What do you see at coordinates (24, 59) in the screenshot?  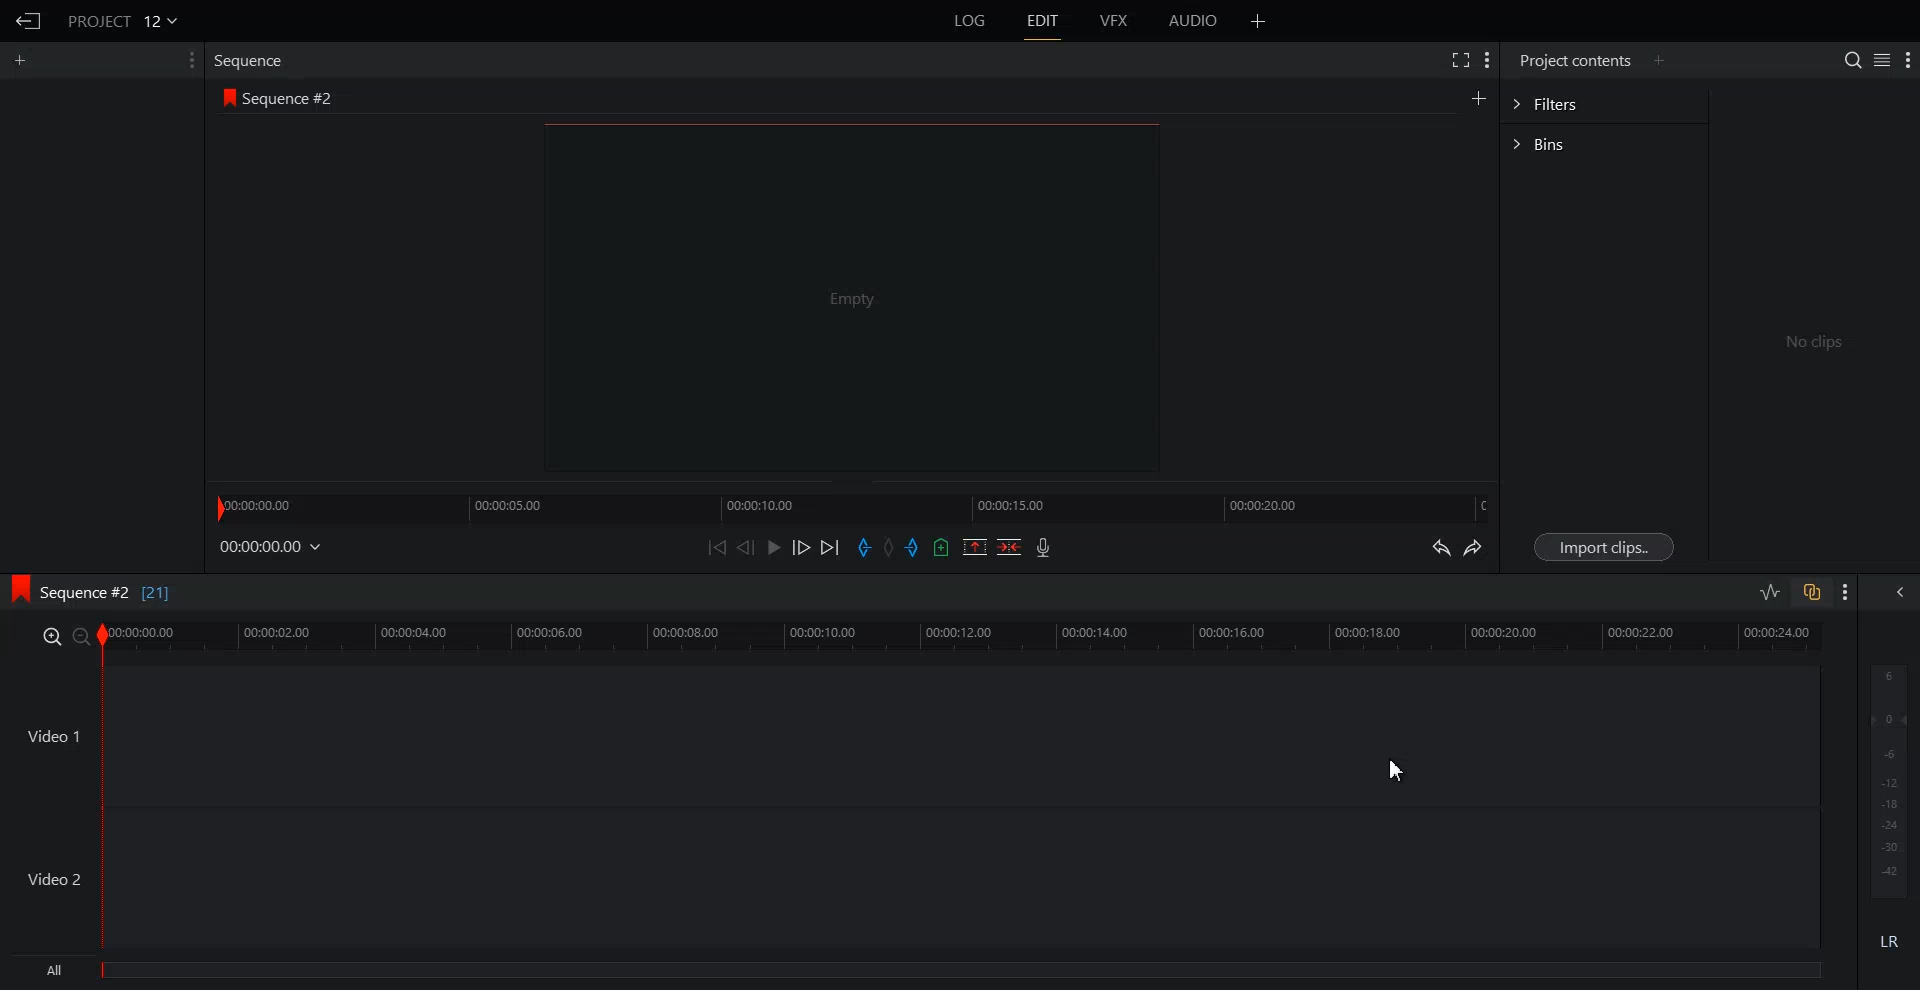 I see `Add Panel` at bounding box center [24, 59].